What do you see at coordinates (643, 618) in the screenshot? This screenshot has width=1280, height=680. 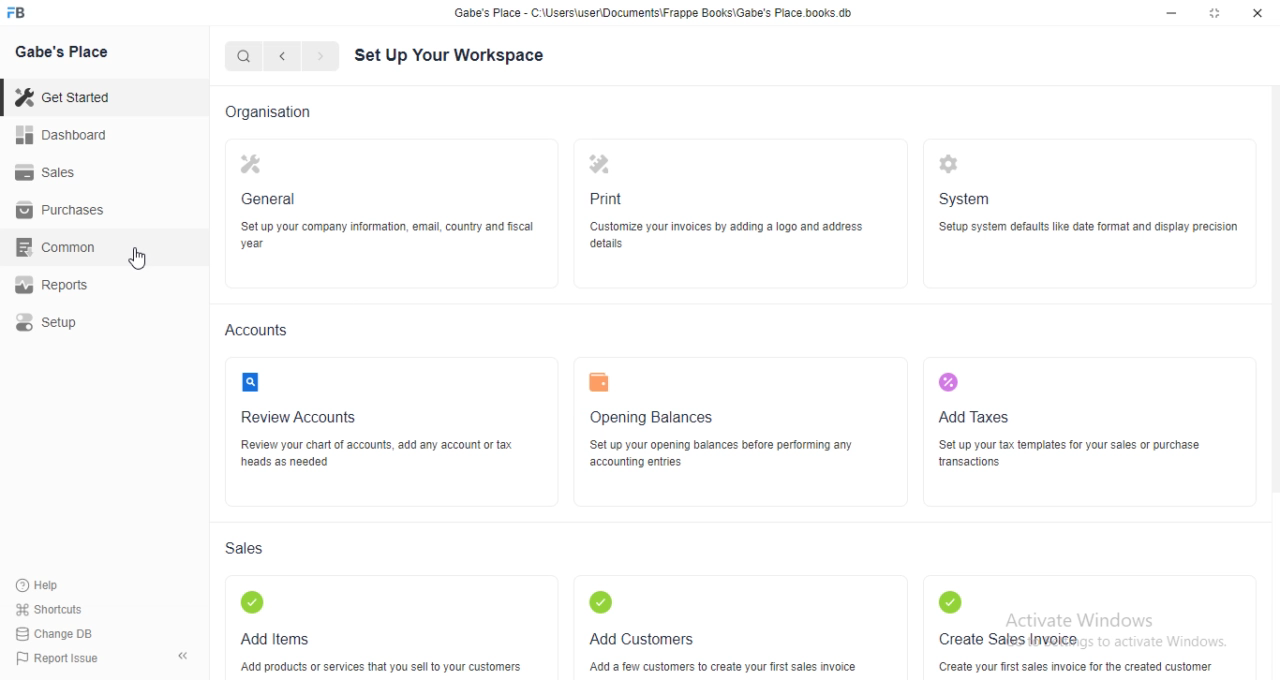 I see `Add Customers` at bounding box center [643, 618].